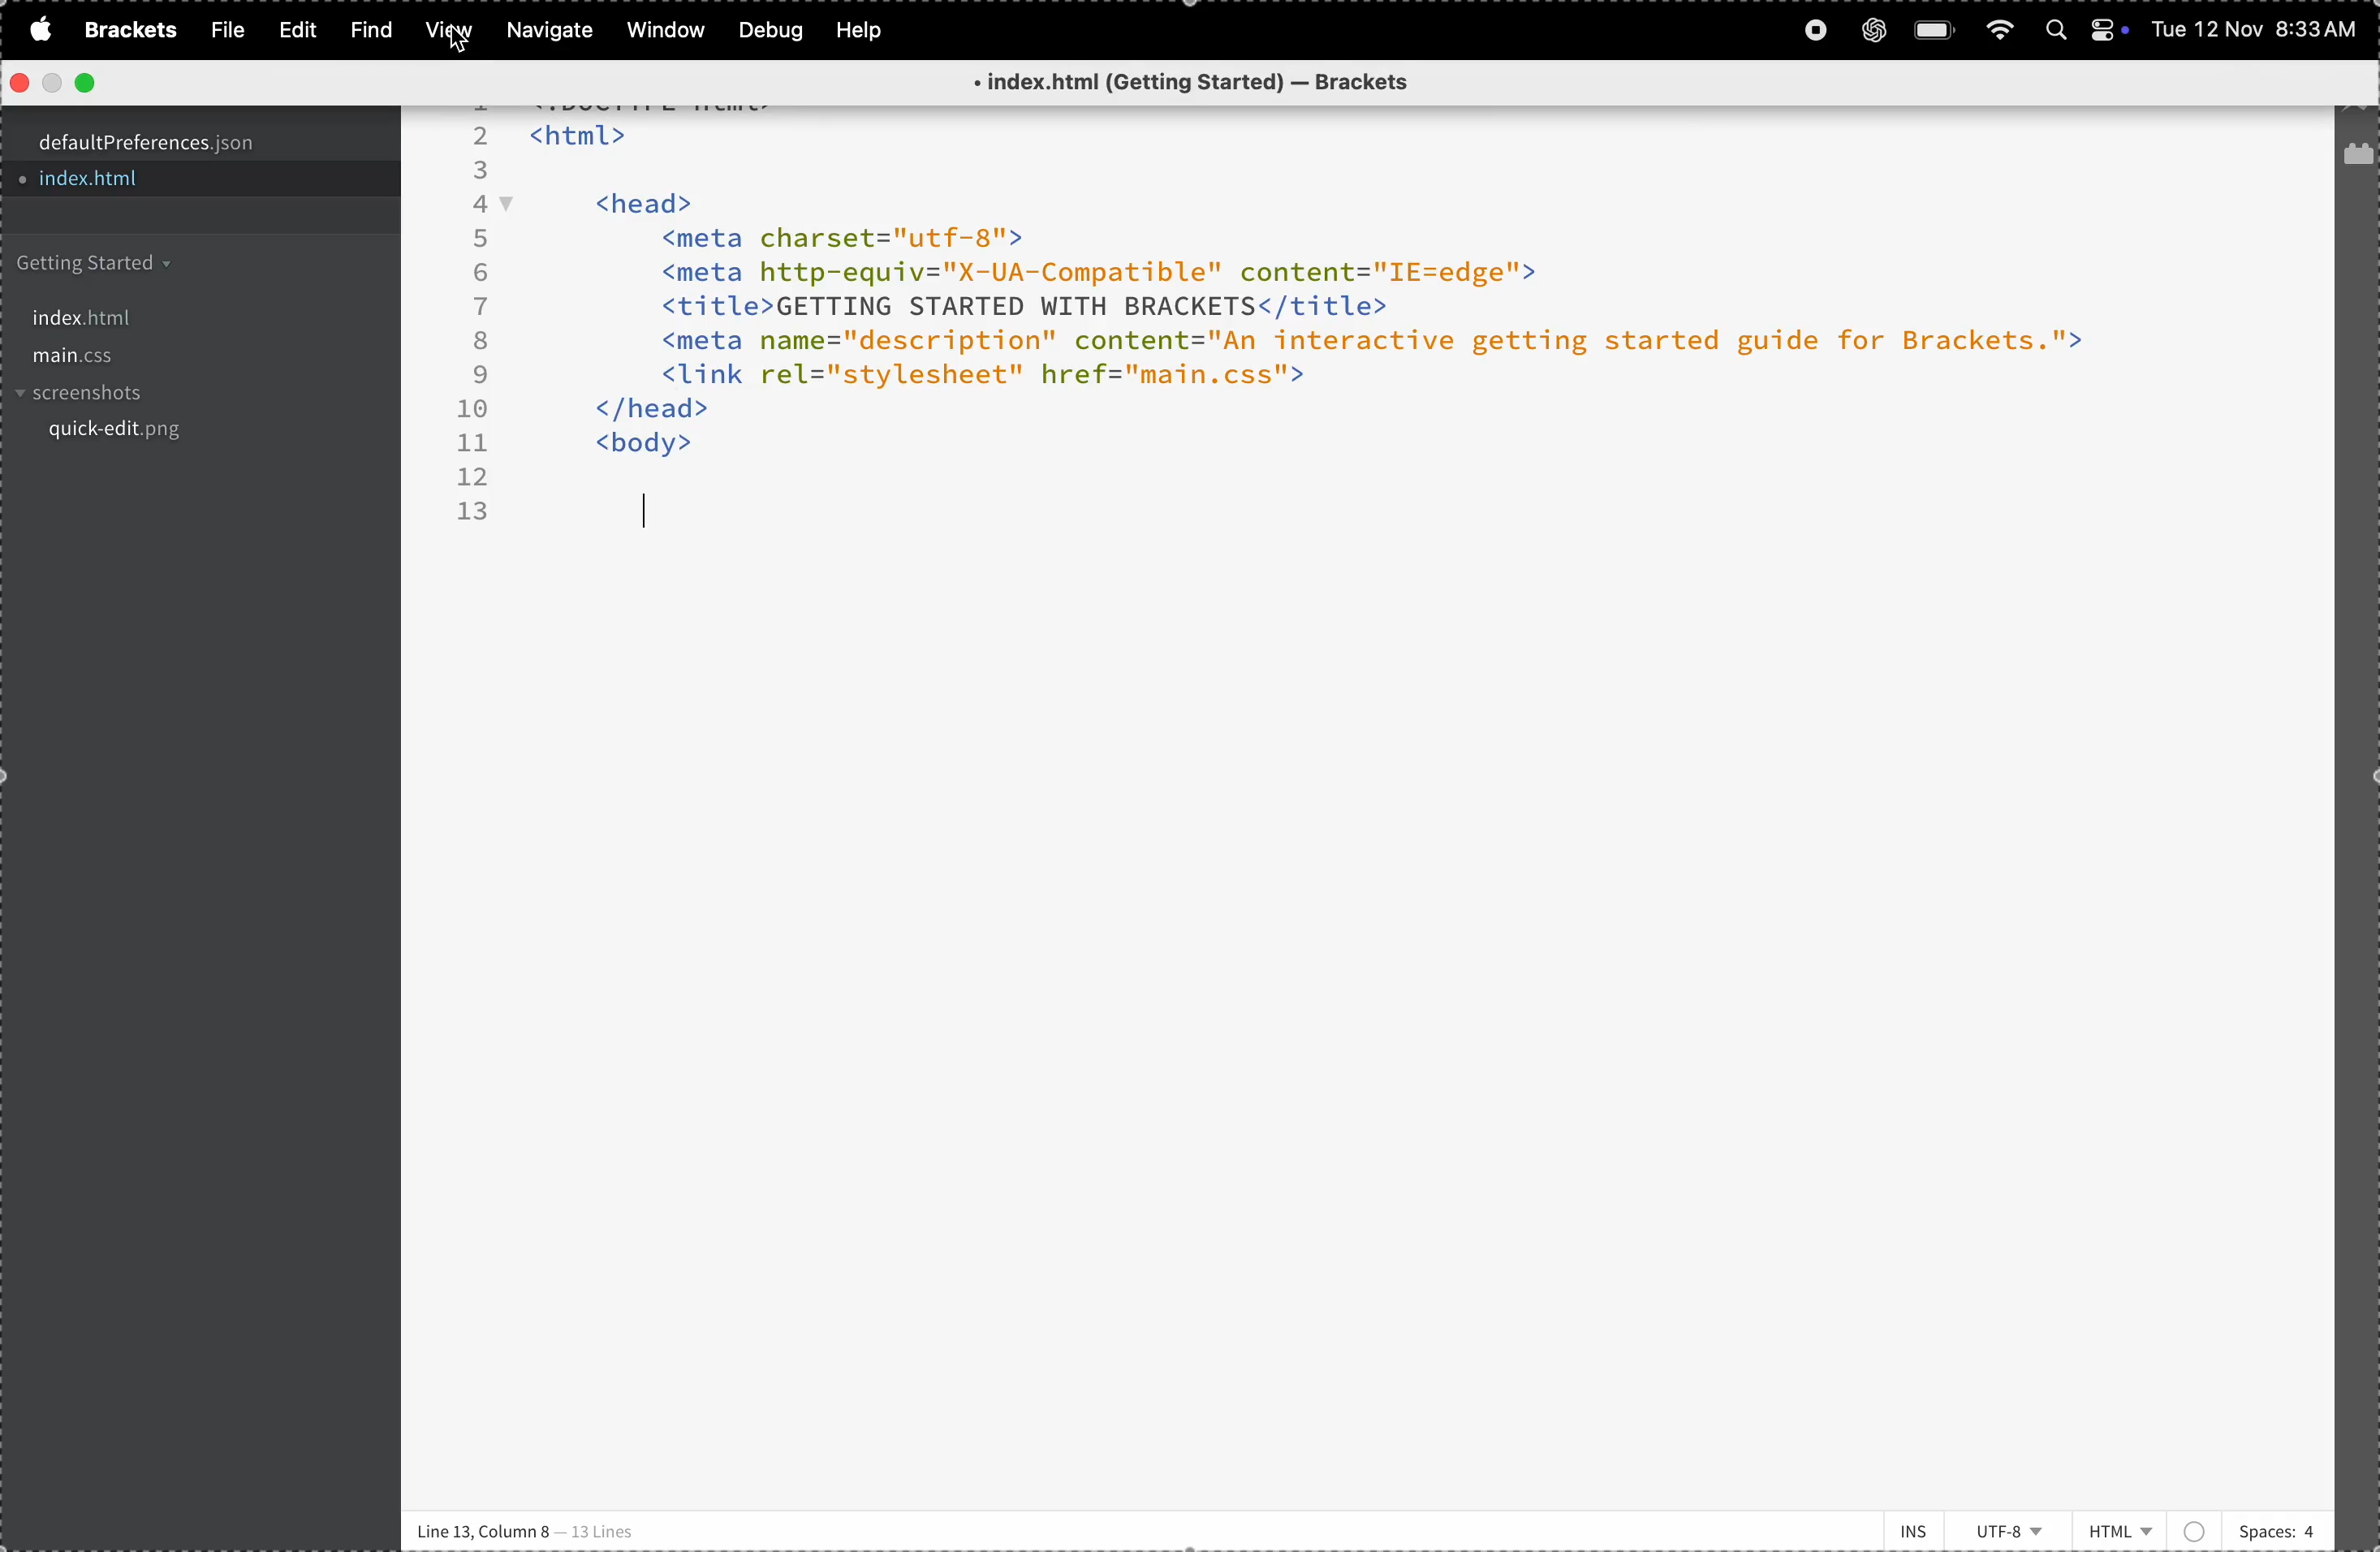  What do you see at coordinates (180, 437) in the screenshot?
I see `quick-edit.png` at bounding box center [180, 437].